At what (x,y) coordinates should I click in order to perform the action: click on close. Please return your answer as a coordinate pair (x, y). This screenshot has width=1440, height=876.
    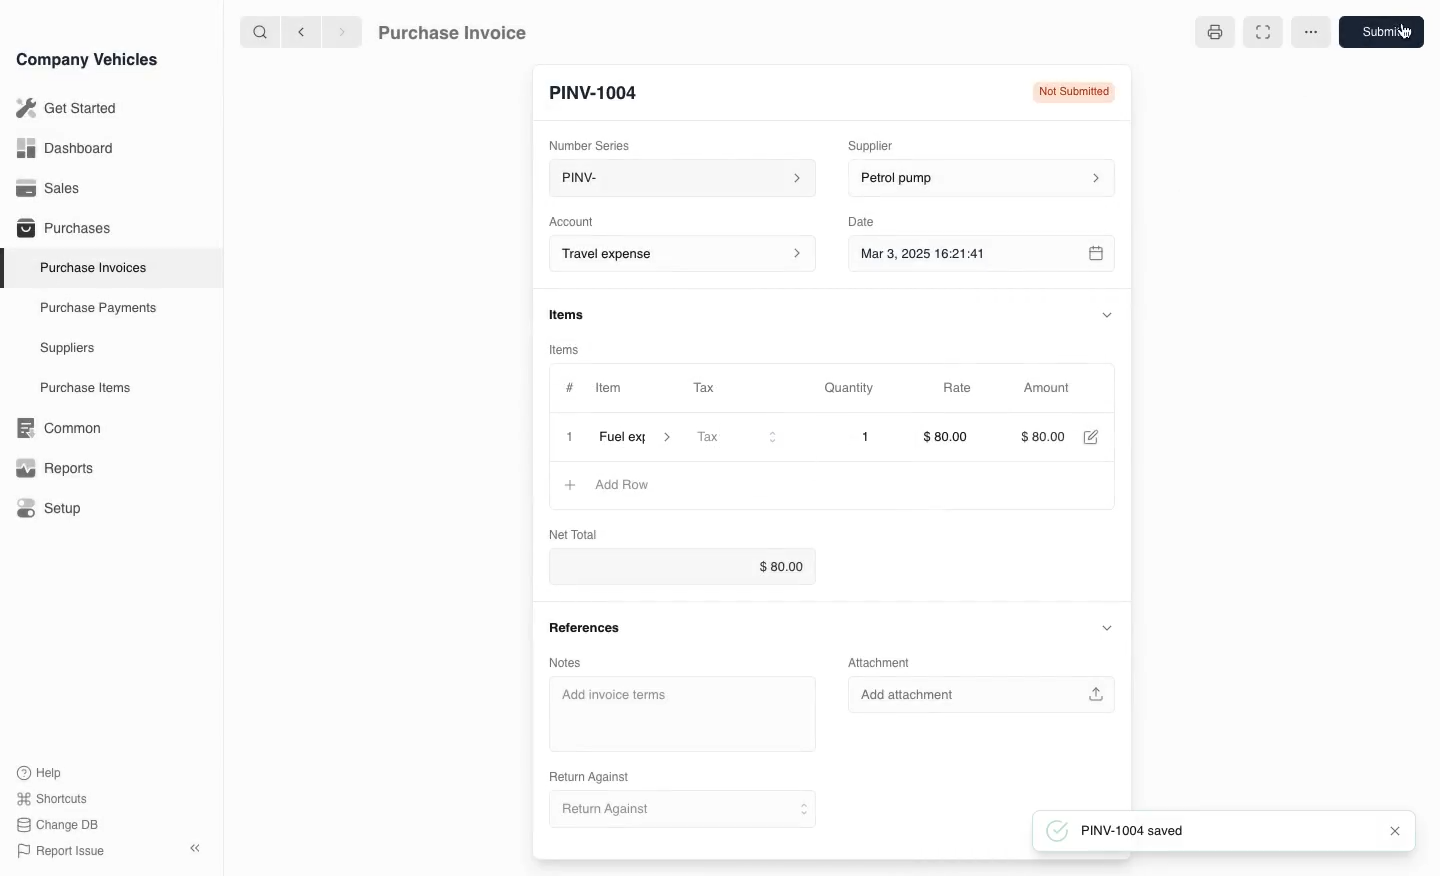
    Looking at the image, I should click on (569, 439).